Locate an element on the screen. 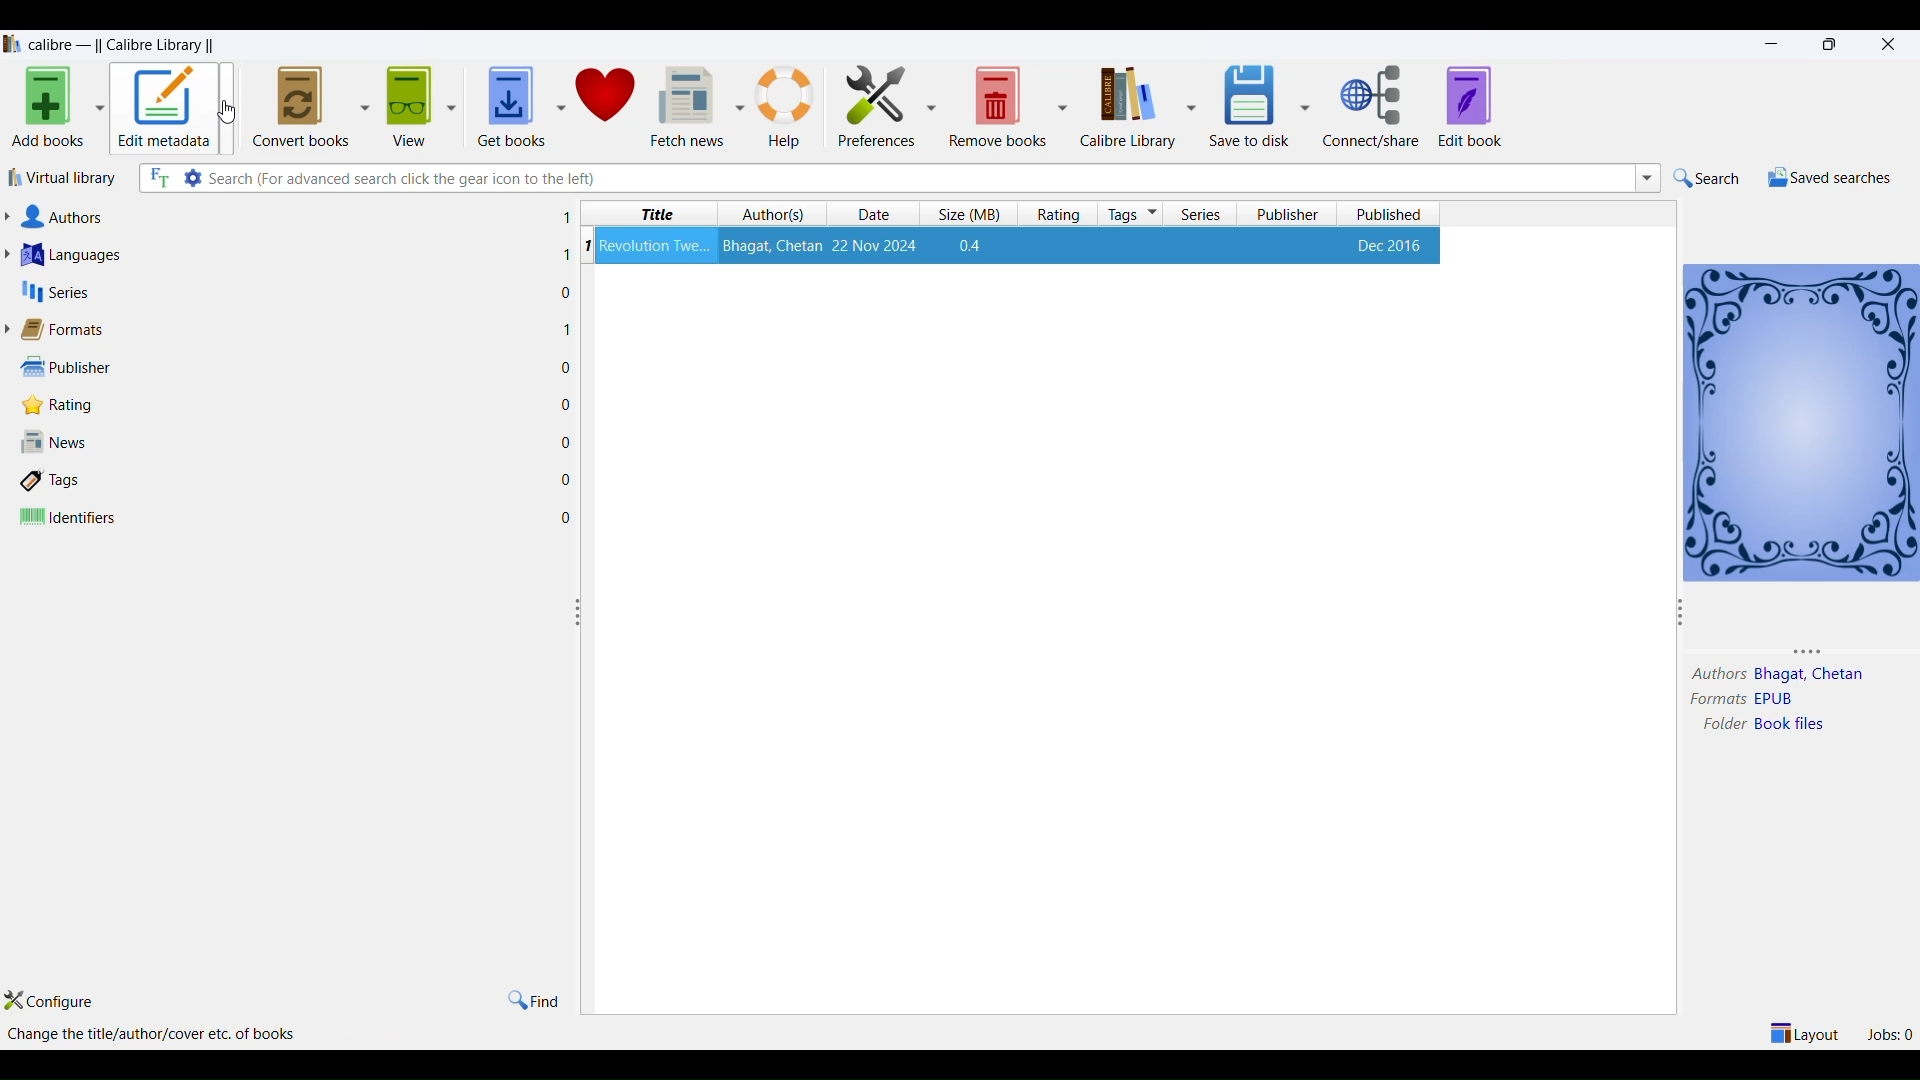 The image size is (1920, 1080). donate to calibre is located at coordinates (610, 100).